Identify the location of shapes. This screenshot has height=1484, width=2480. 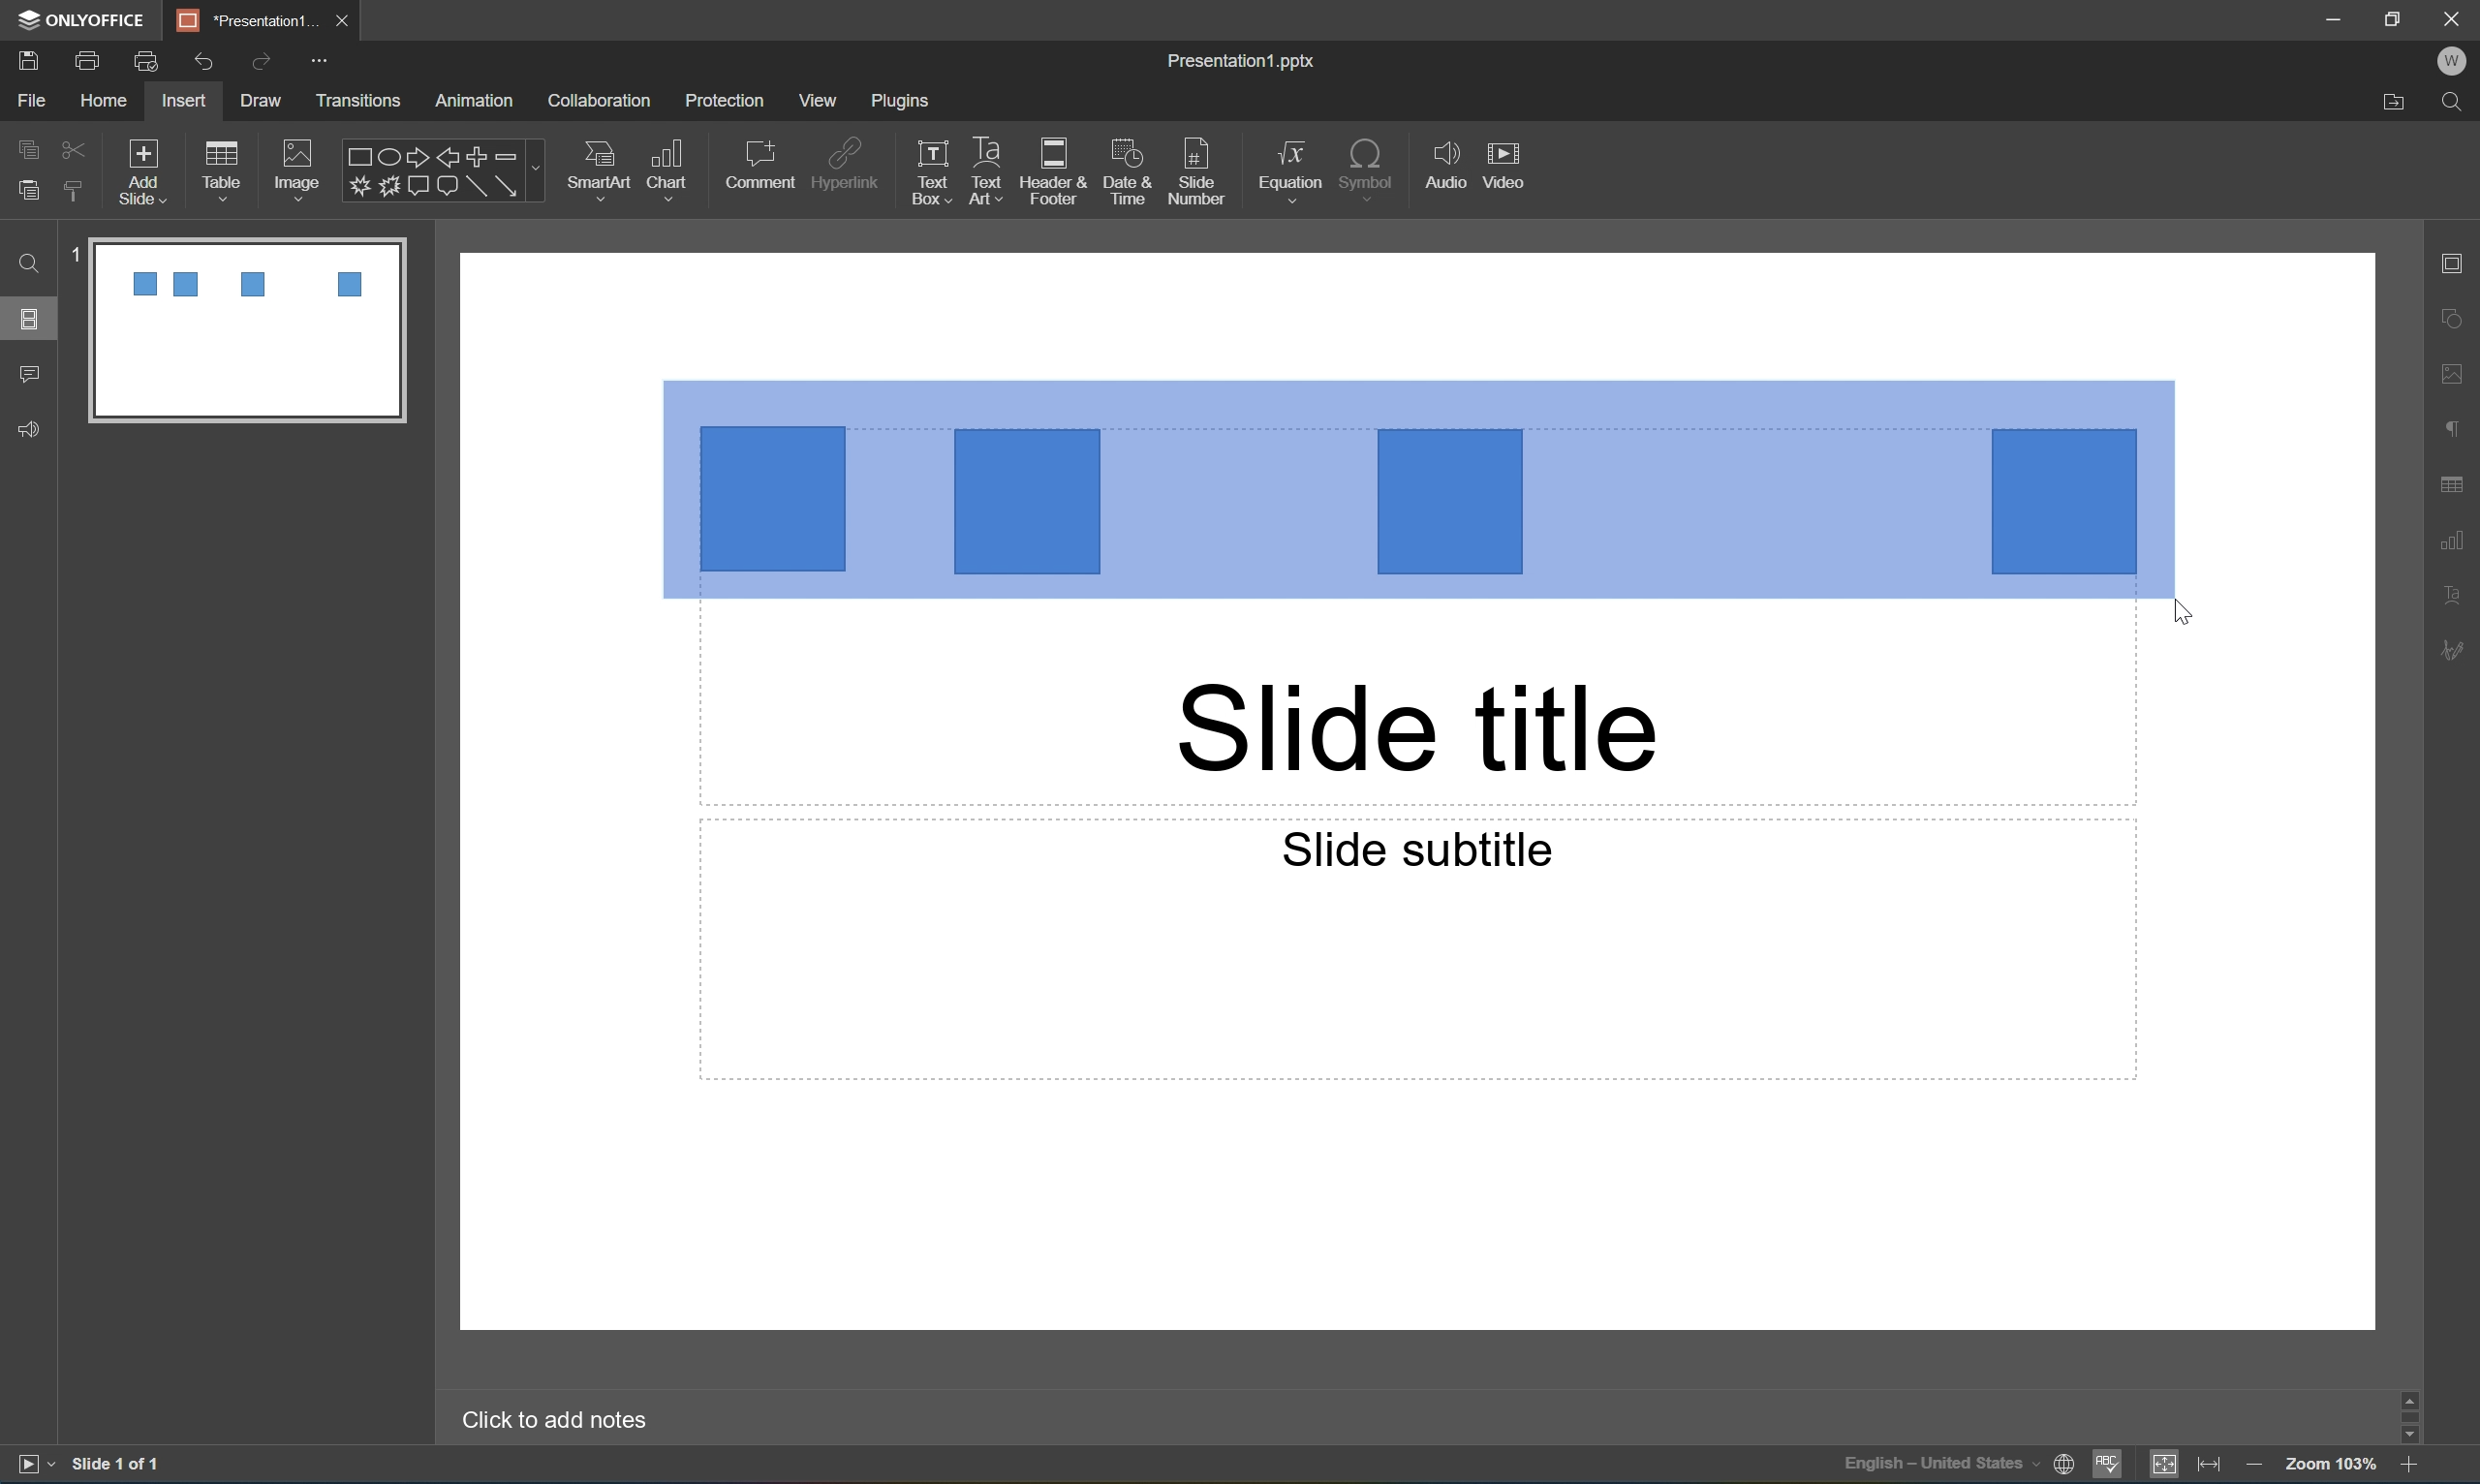
(442, 170).